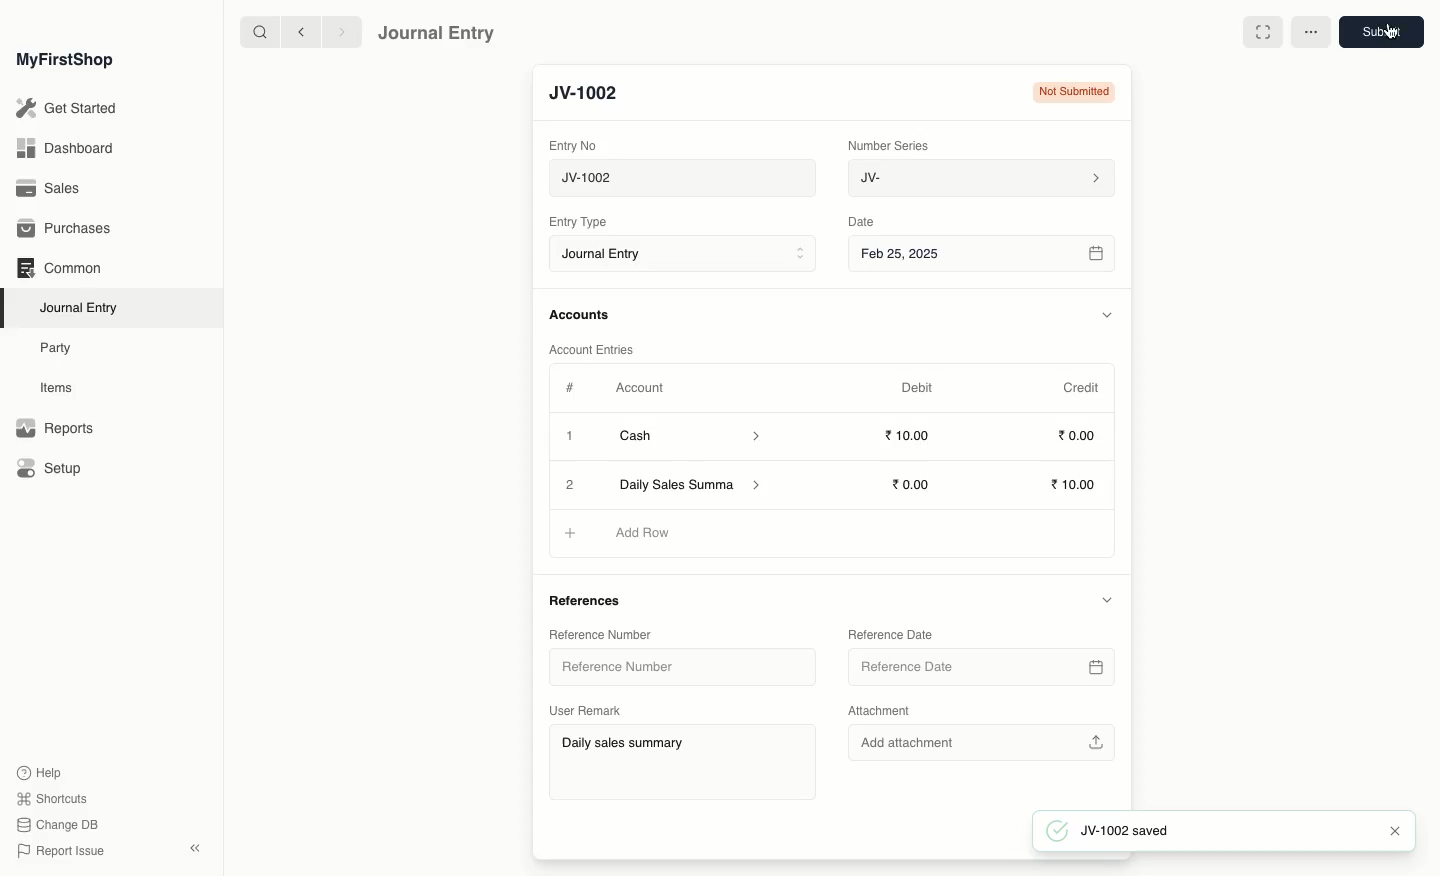  What do you see at coordinates (652, 533) in the screenshot?
I see `INCOME` at bounding box center [652, 533].